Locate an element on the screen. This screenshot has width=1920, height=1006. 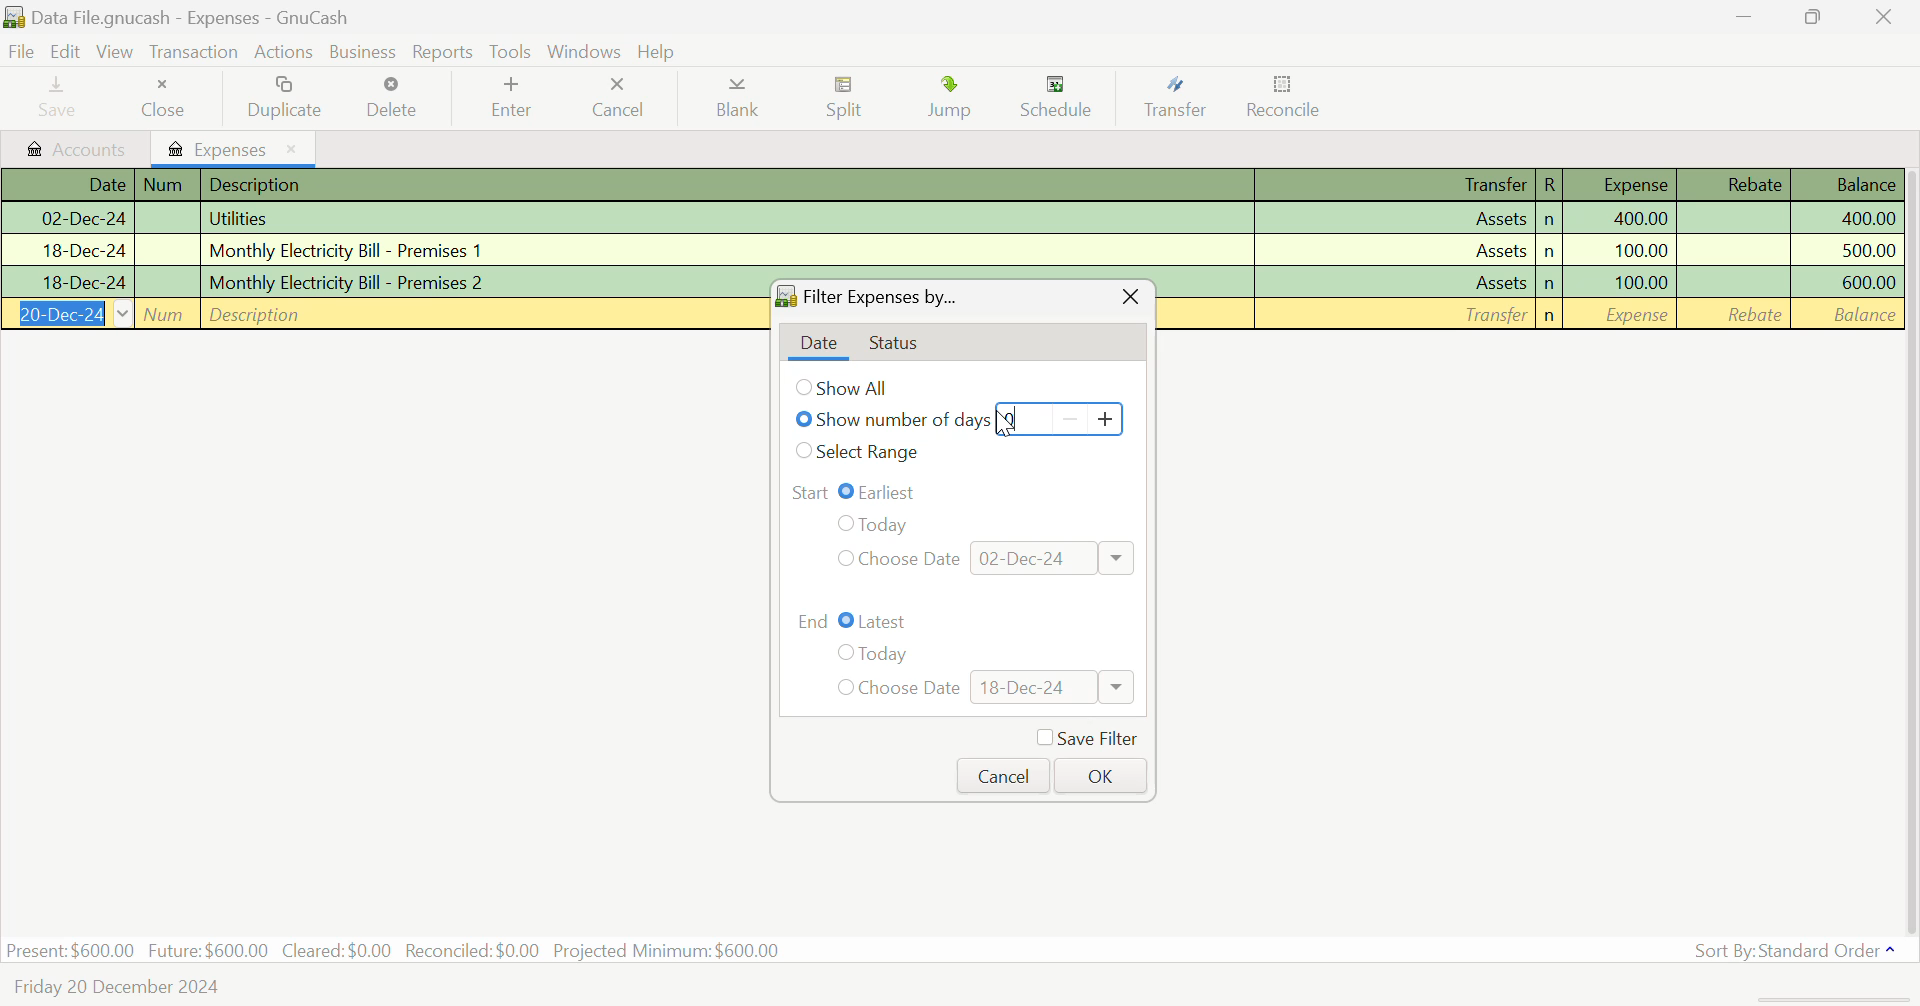
Accounts tab is located at coordinates (76, 147).